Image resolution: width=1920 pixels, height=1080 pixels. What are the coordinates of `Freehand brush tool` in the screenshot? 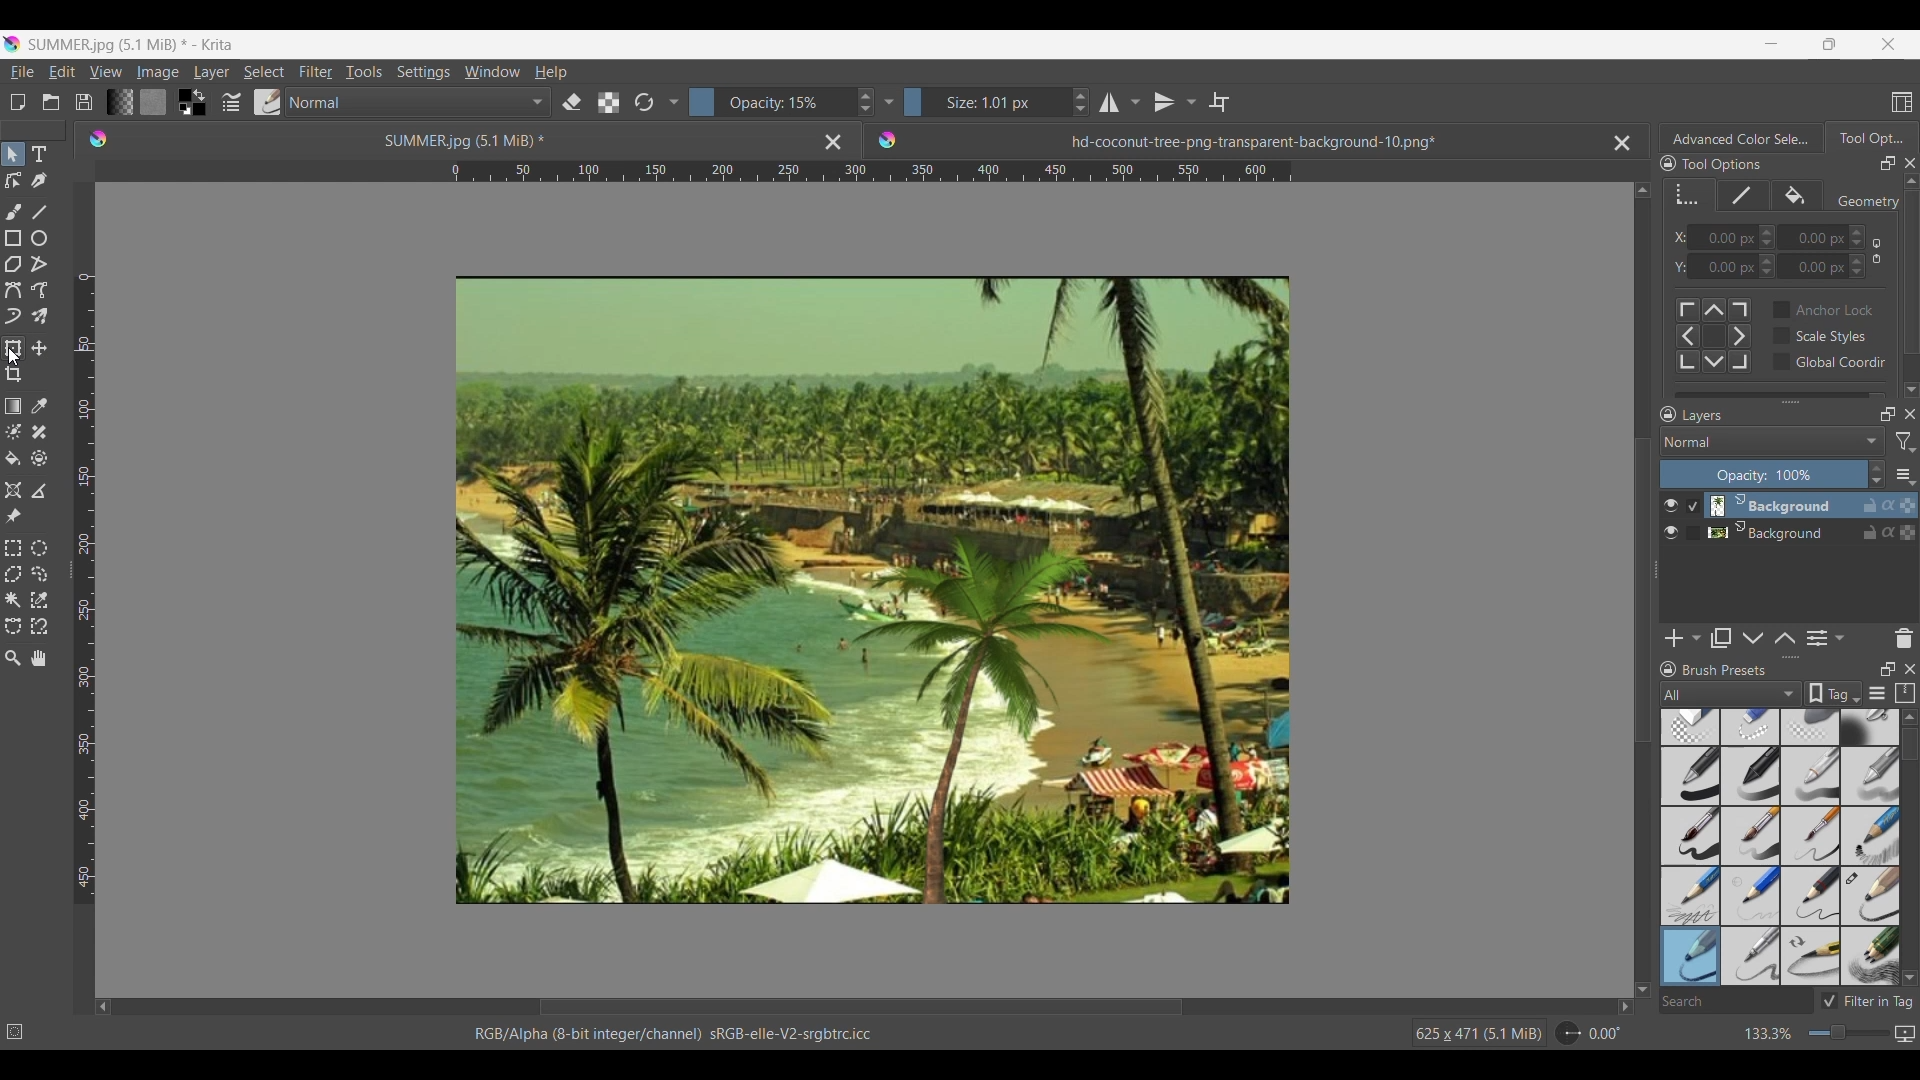 It's located at (13, 211).